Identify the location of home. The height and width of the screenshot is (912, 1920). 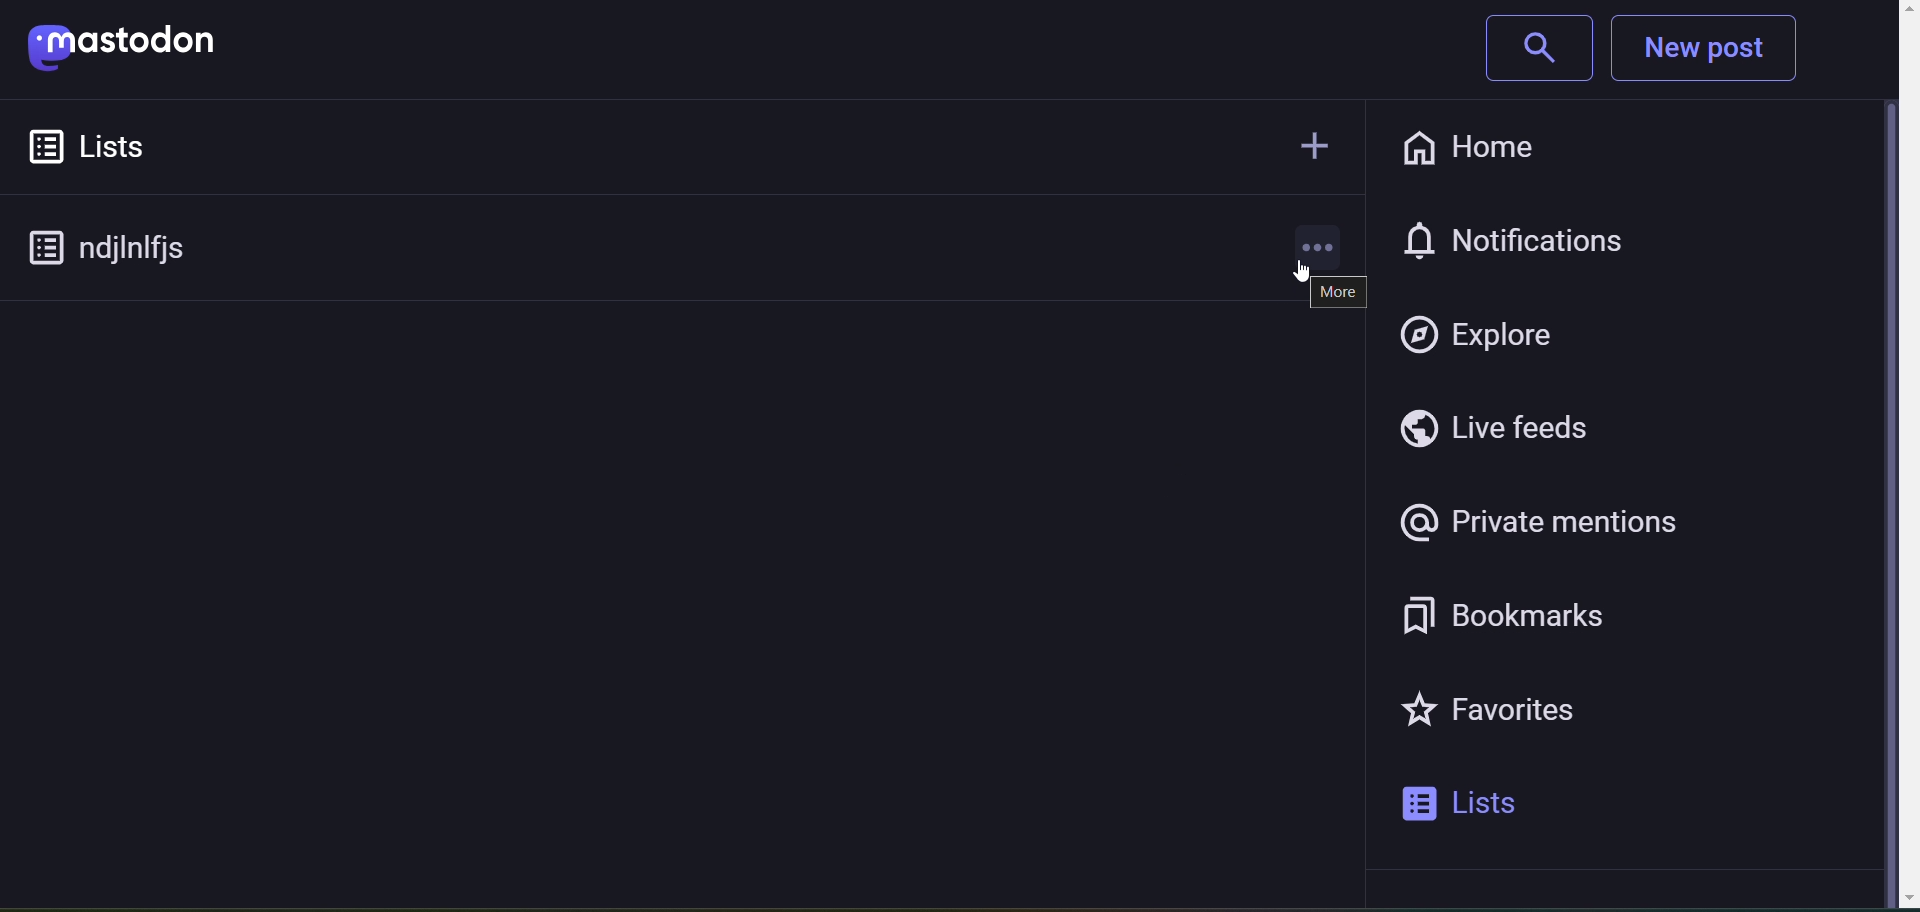
(1465, 145).